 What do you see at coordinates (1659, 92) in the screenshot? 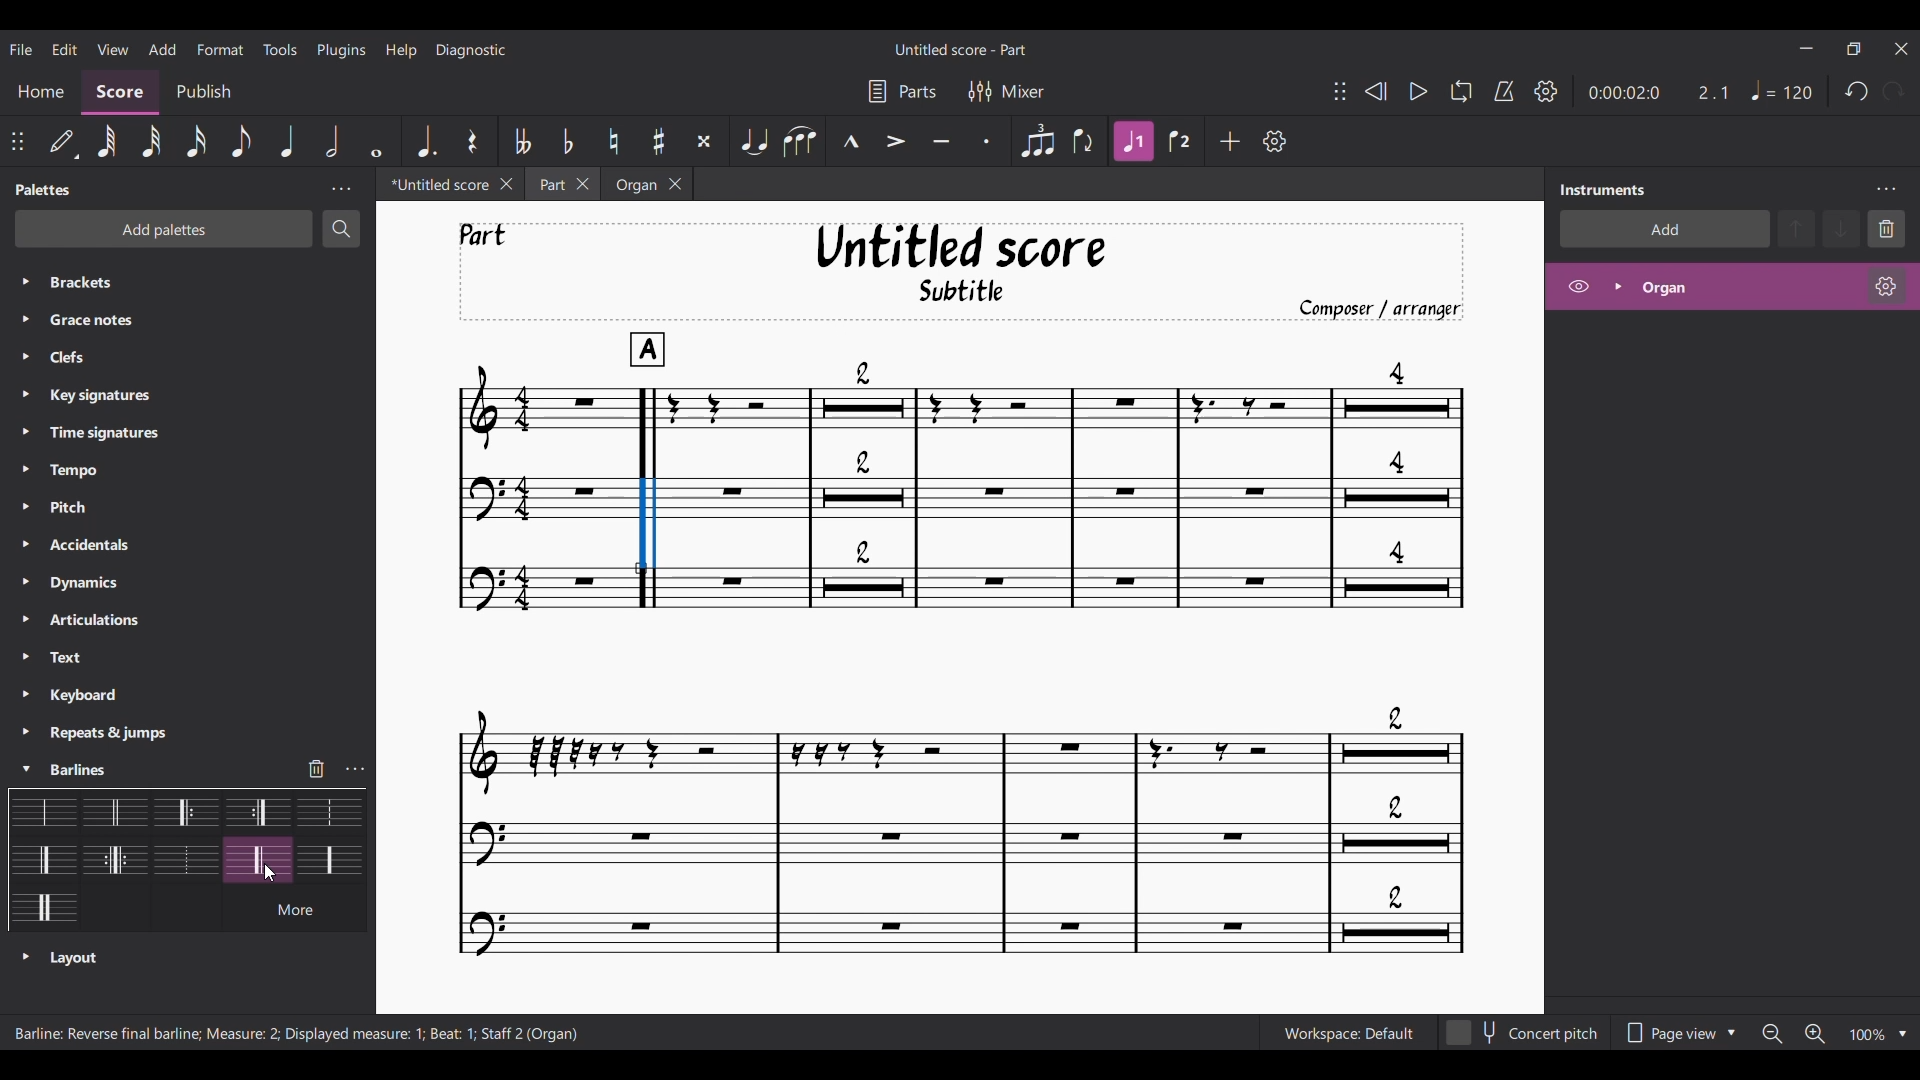
I see `Current ratio and duration of score` at bounding box center [1659, 92].